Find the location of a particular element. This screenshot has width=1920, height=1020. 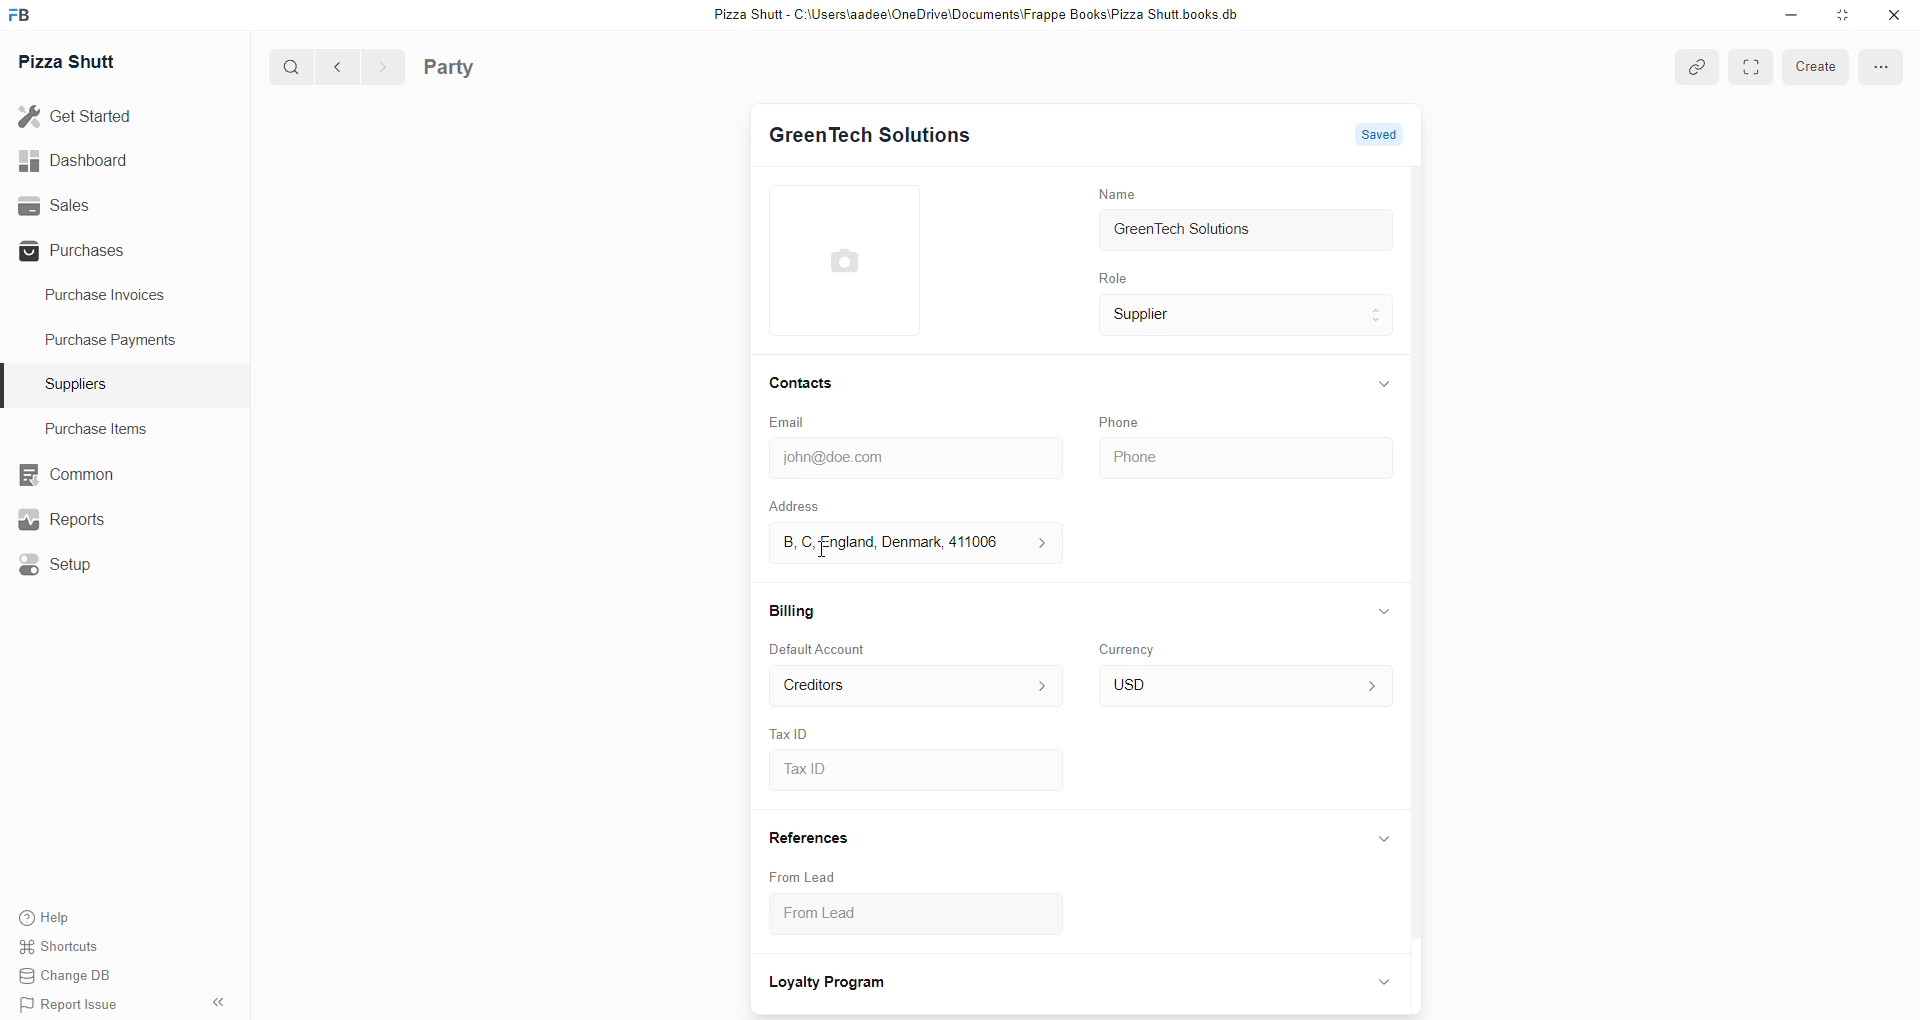

Purchases is located at coordinates (97, 250).